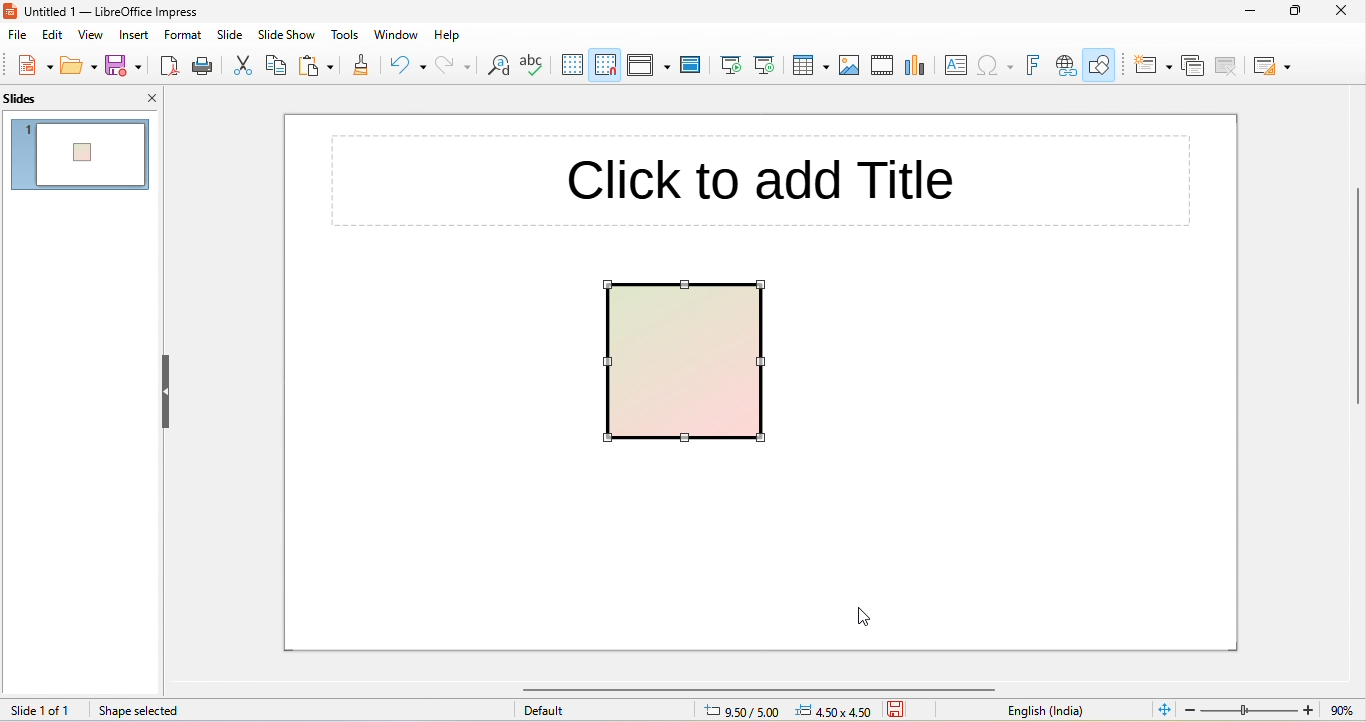  I want to click on help, so click(449, 35).